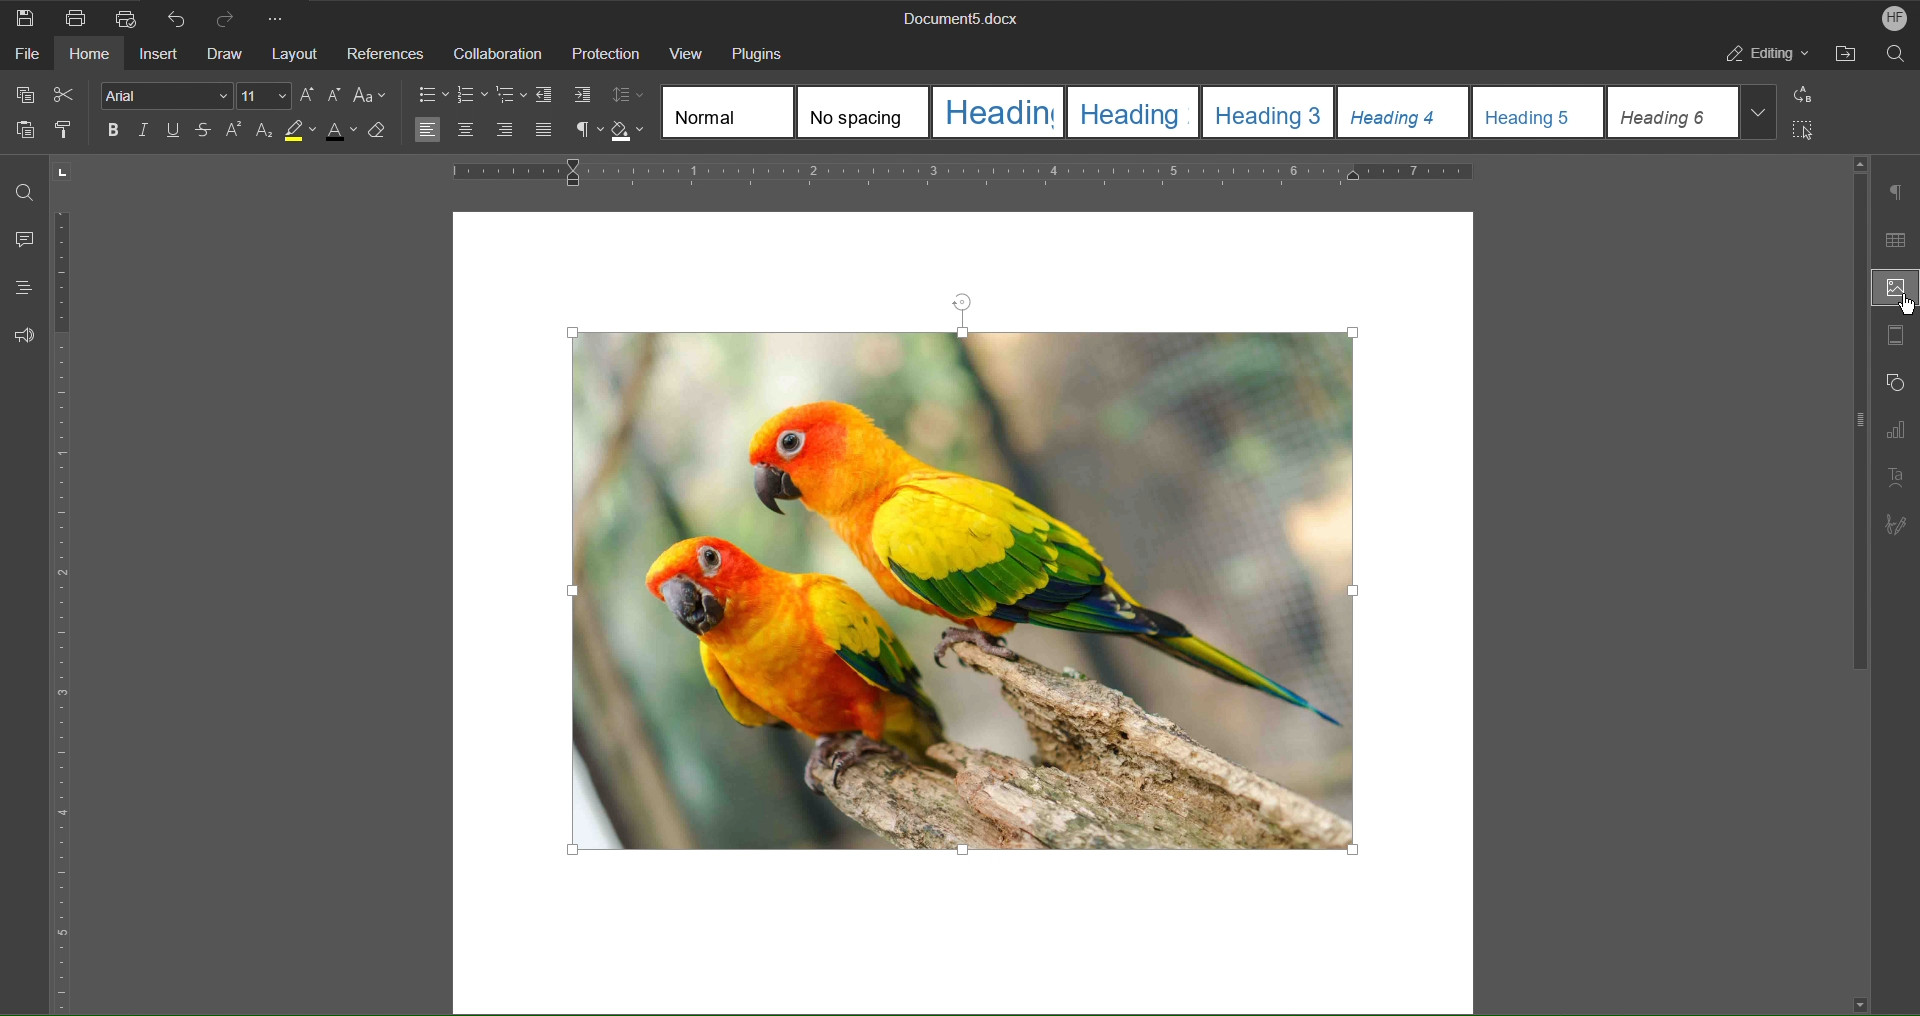 The image size is (1920, 1016). Describe the element at coordinates (22, 134) in the screenshot. I see `Paste` at that location.